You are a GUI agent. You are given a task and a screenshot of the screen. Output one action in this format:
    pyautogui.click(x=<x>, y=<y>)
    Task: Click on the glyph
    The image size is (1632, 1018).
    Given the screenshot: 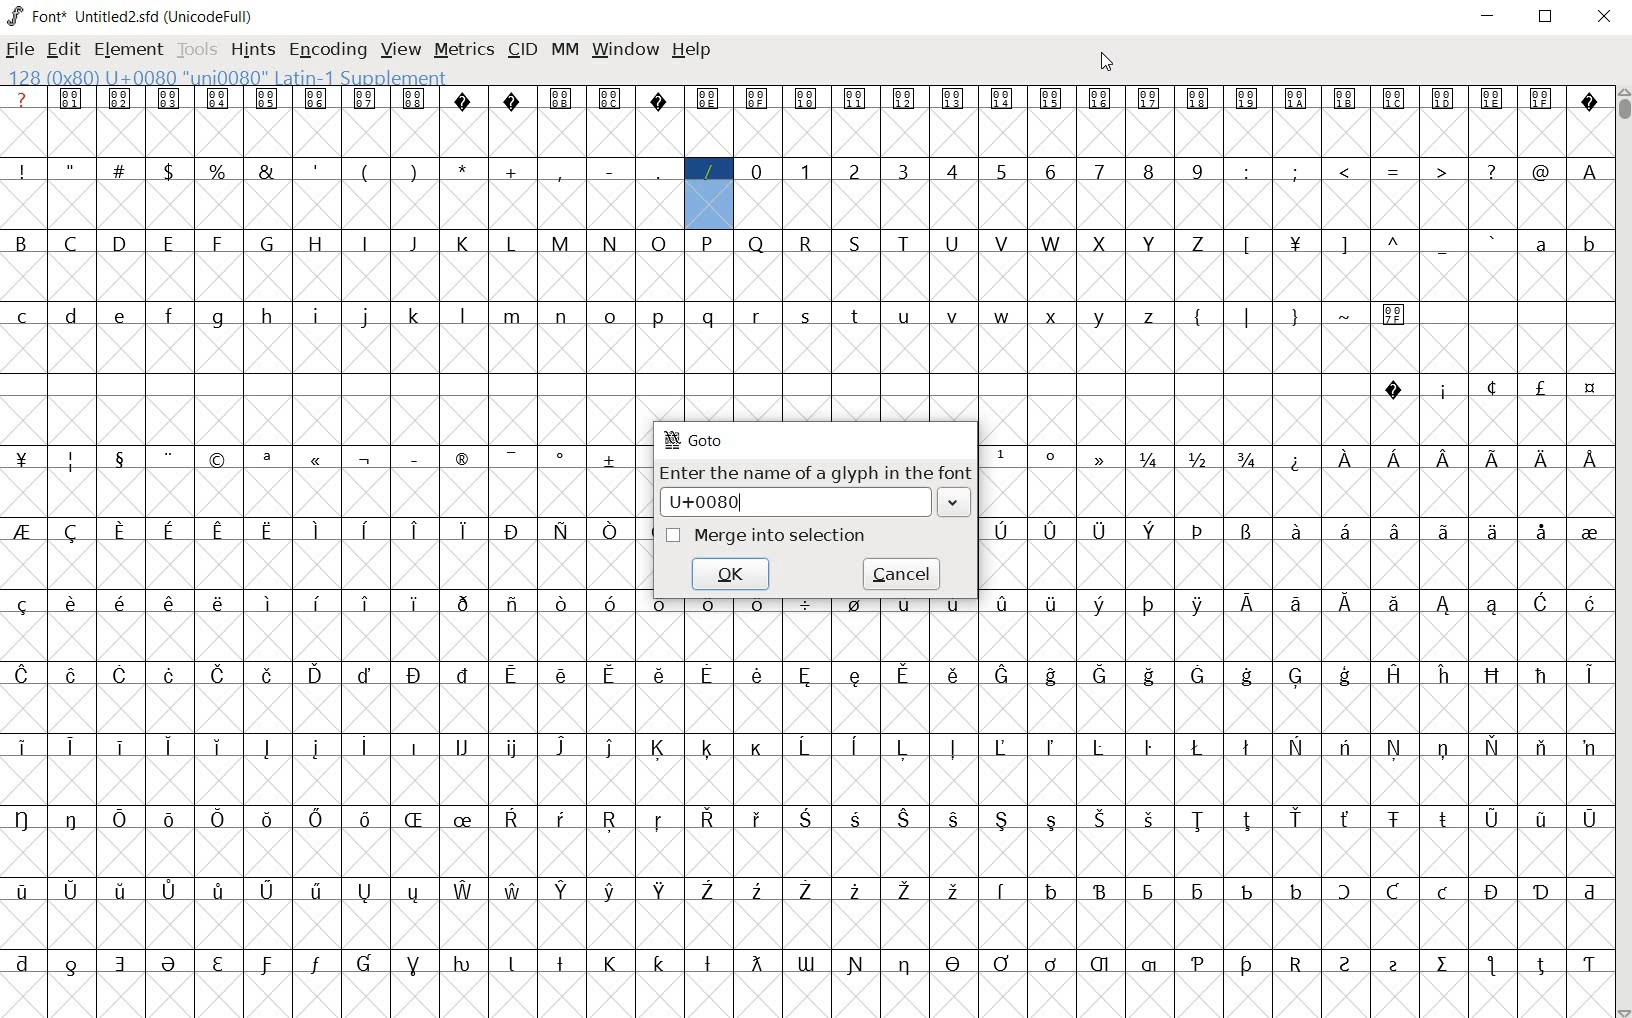 What is the action you would take?
    pyautogui.click(x=1100, y=891)
    